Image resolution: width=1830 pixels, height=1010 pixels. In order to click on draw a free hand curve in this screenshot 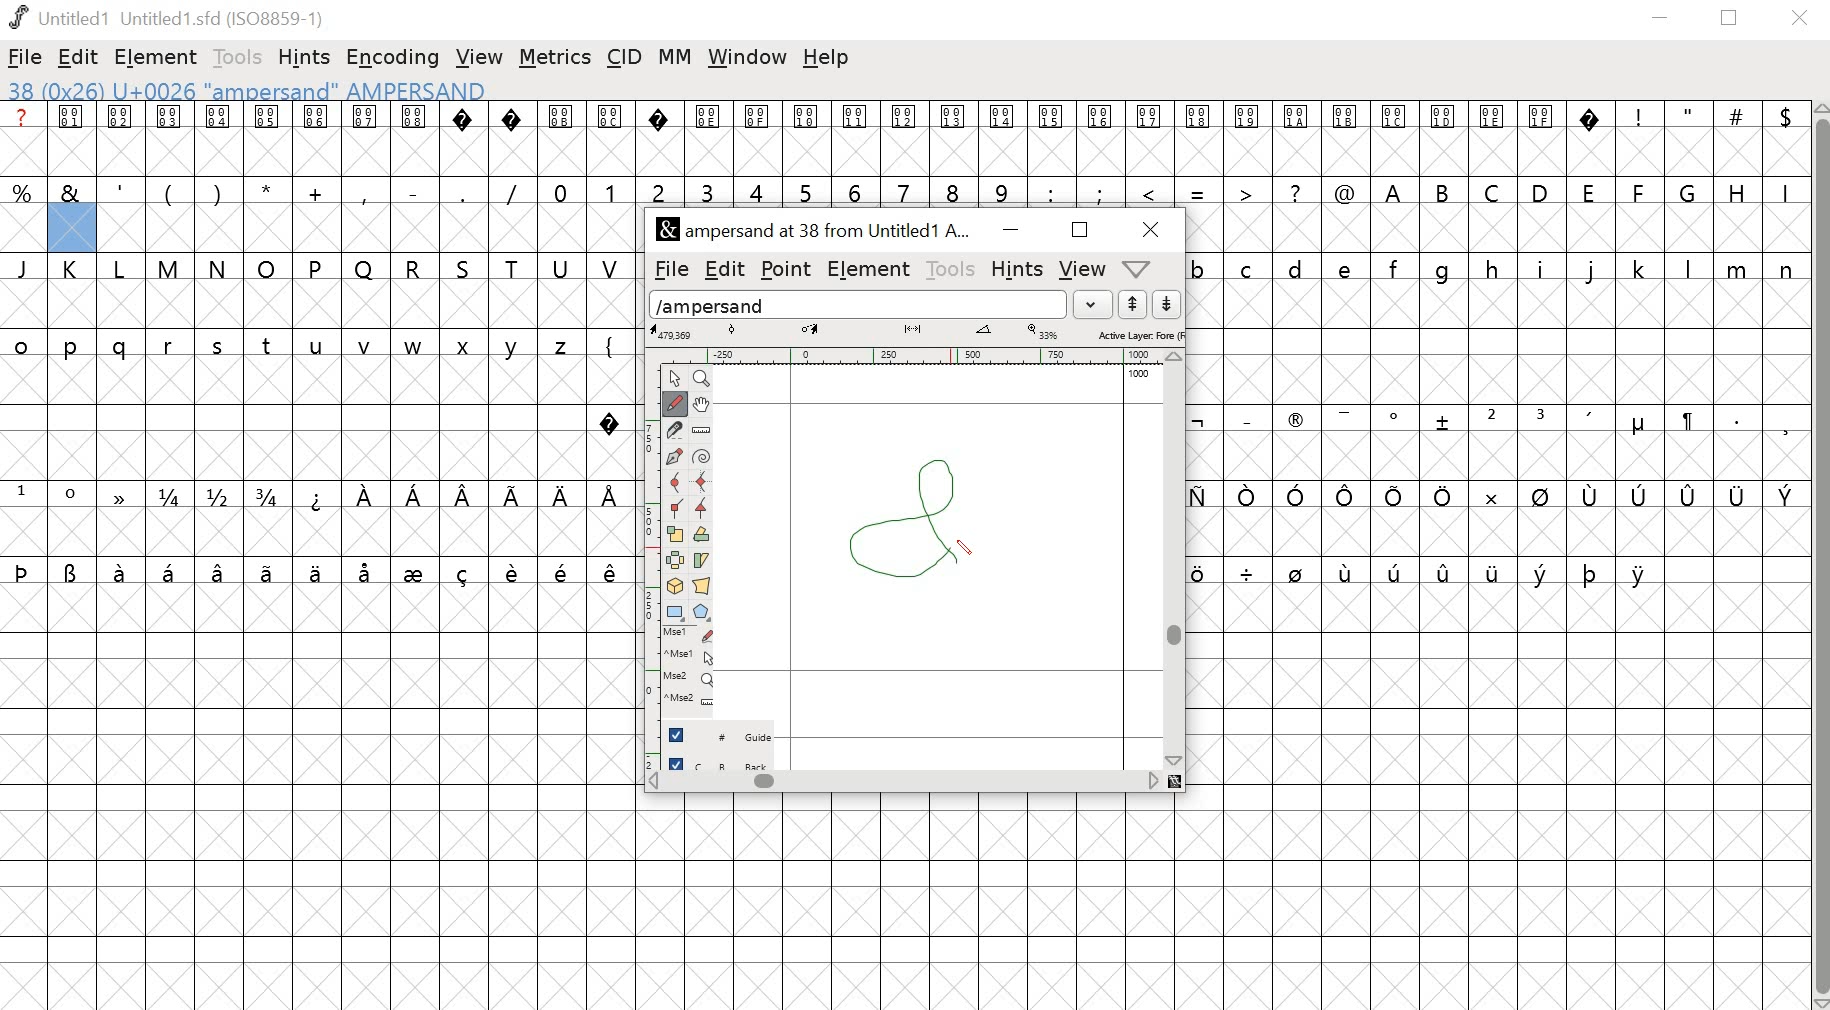, I will do `click(673, 403)`.